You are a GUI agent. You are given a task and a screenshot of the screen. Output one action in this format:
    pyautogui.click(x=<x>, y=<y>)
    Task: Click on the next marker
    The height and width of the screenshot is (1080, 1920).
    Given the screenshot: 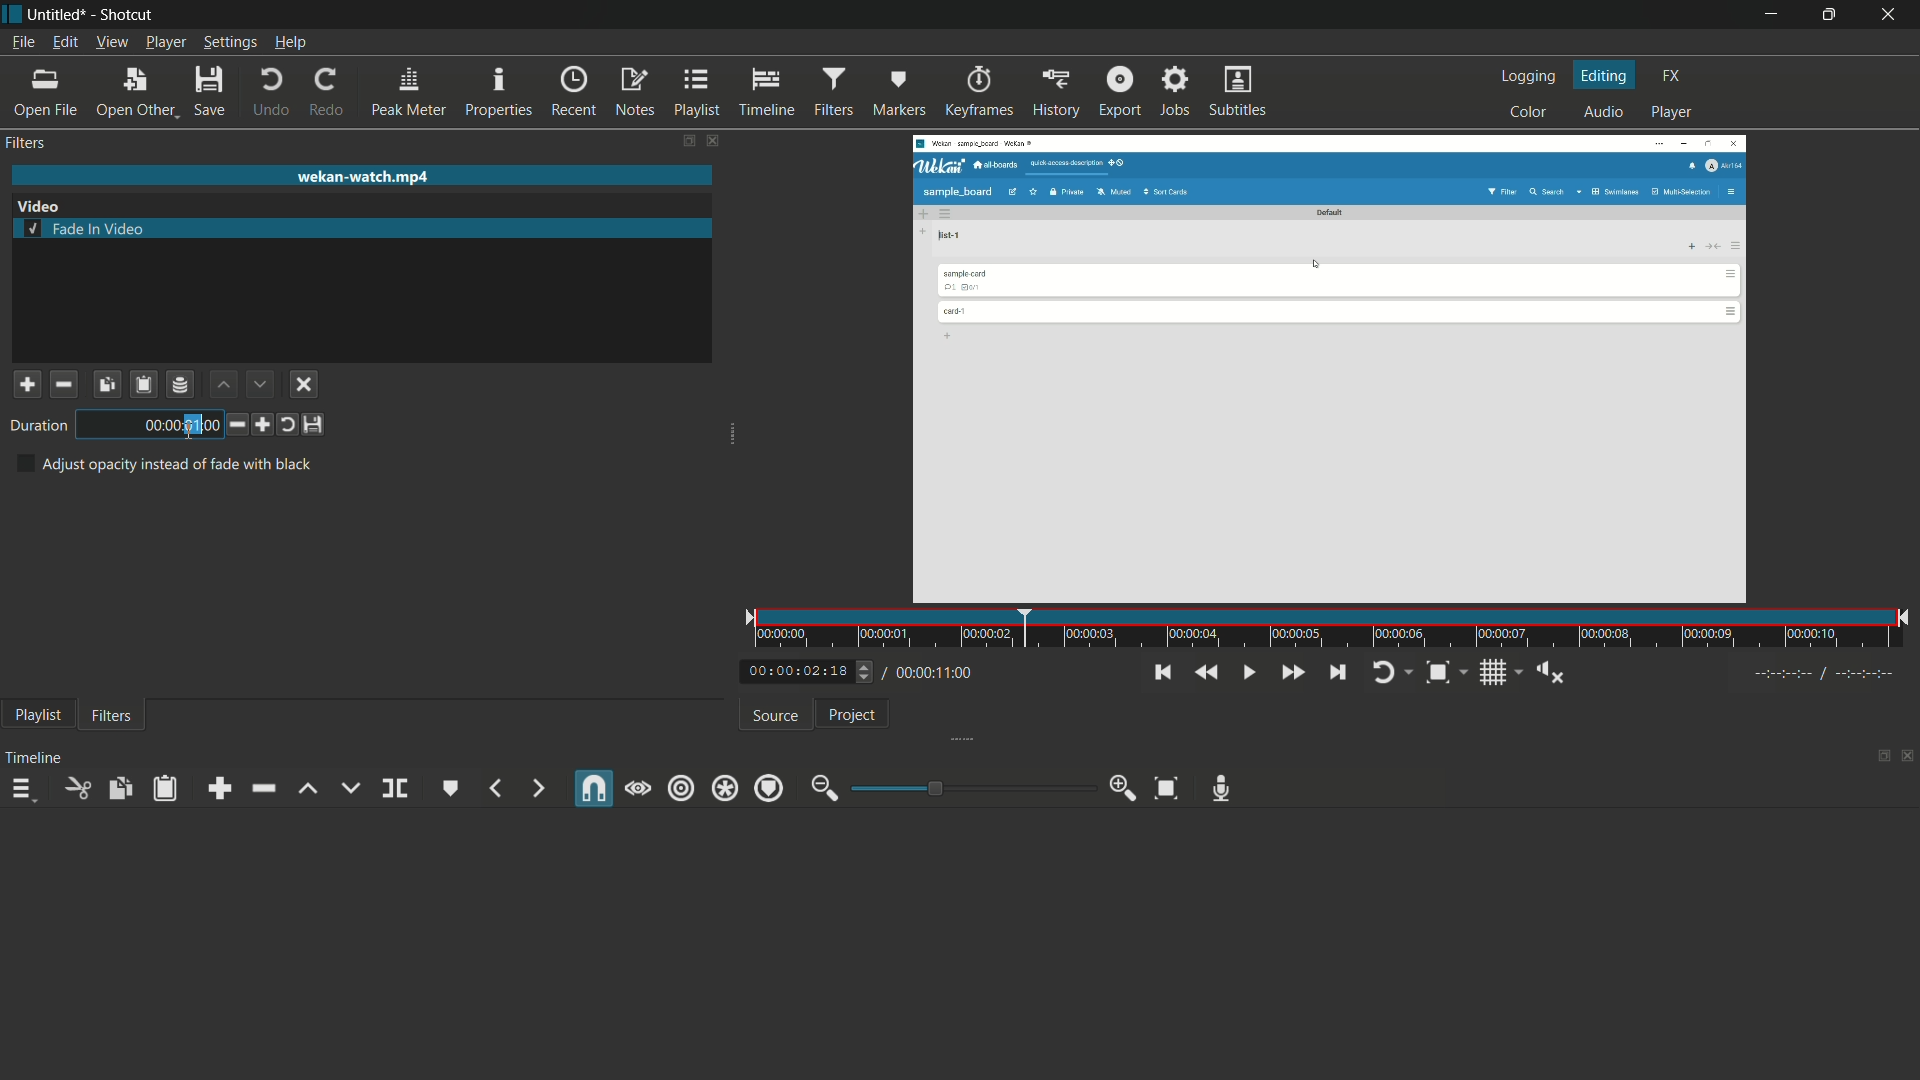 What is the action you would take?
    pyautogui.click(x=533, y=788)
    